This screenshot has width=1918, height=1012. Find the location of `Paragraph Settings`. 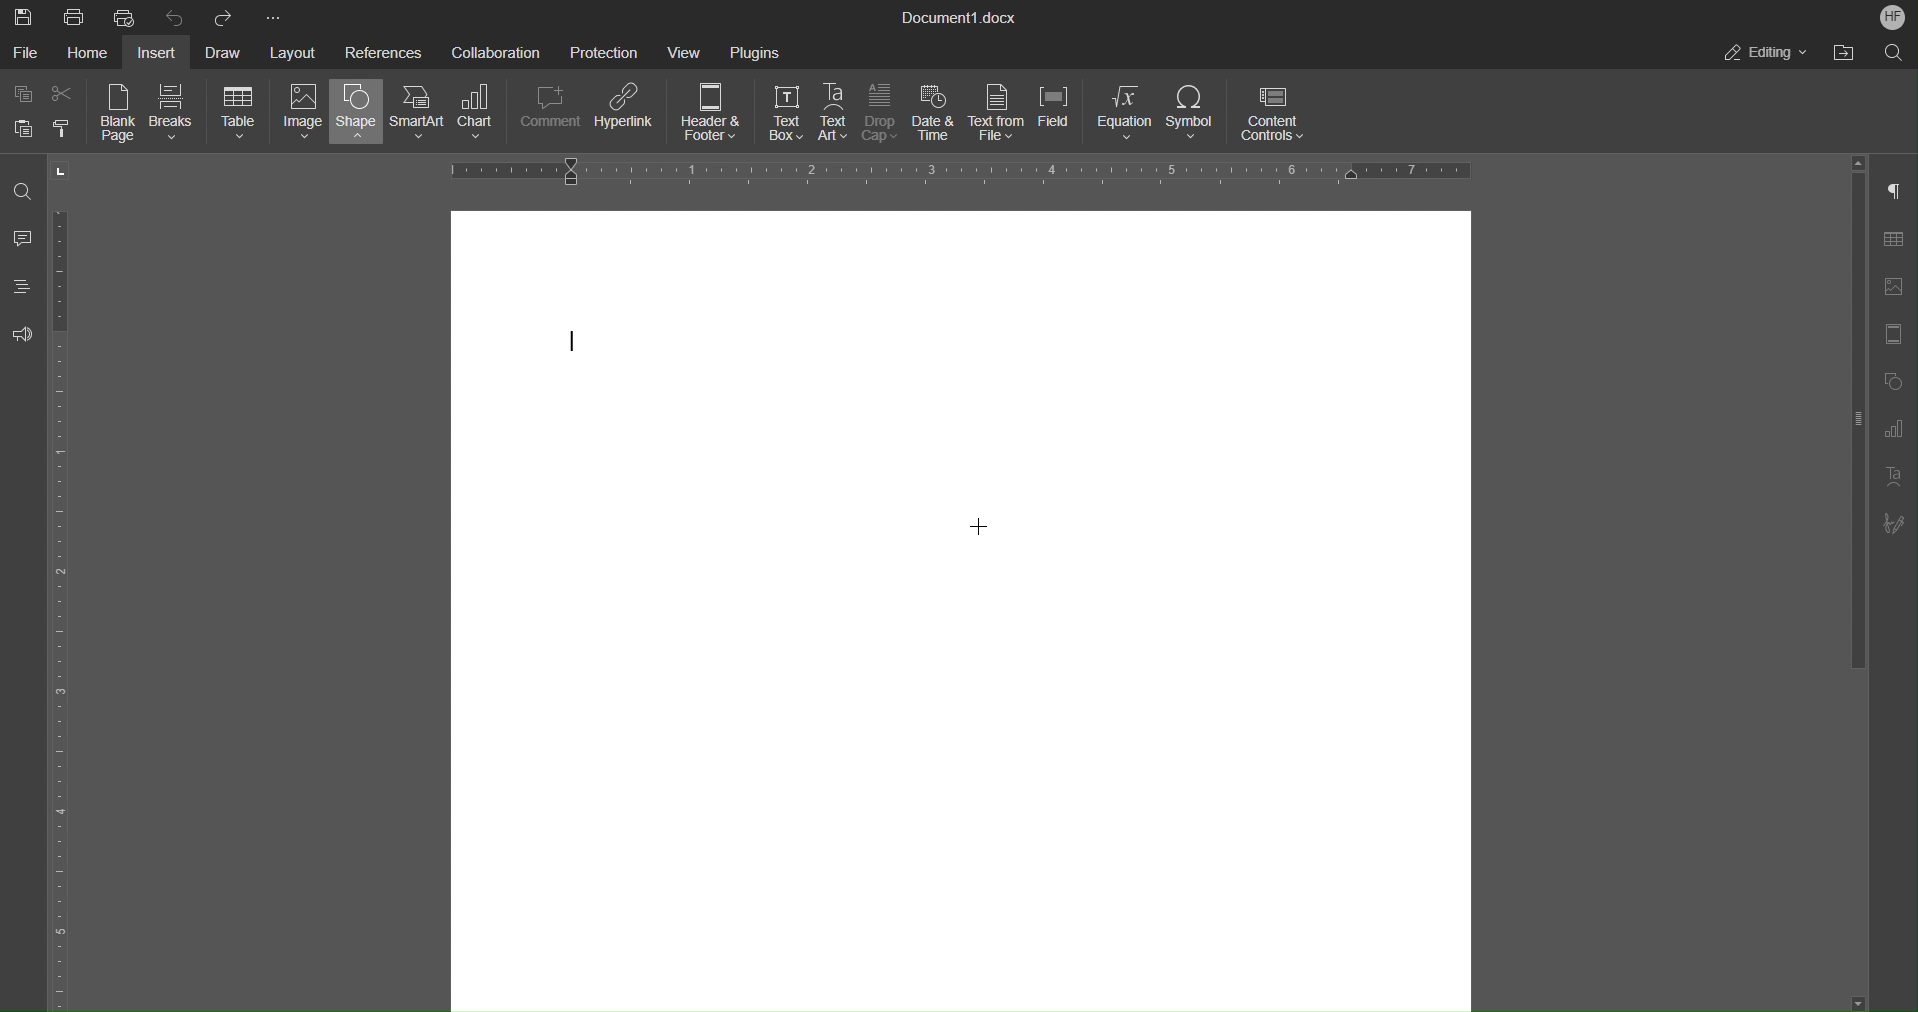

Paragraph Settings is located at coordinates (1900, 191).